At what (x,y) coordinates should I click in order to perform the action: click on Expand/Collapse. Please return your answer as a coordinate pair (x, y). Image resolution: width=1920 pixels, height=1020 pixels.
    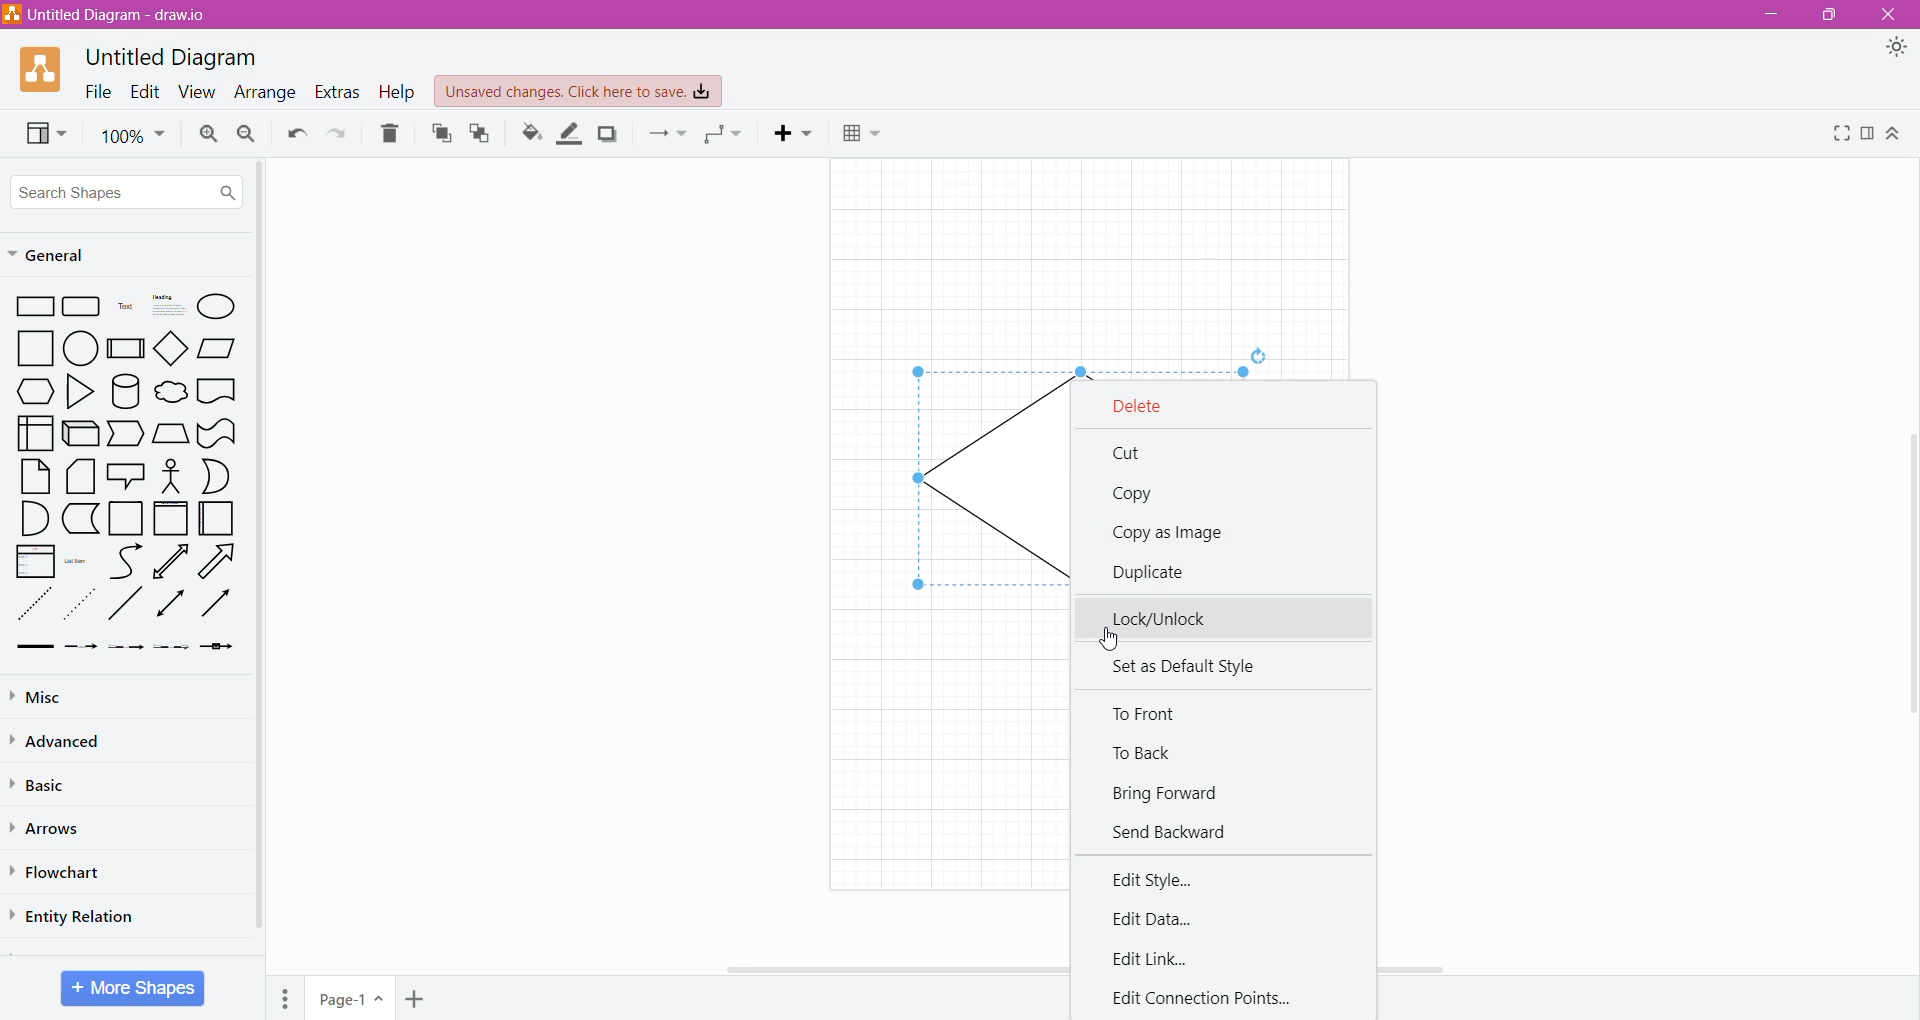
    Looking at the image, I should click on (1895, 134).